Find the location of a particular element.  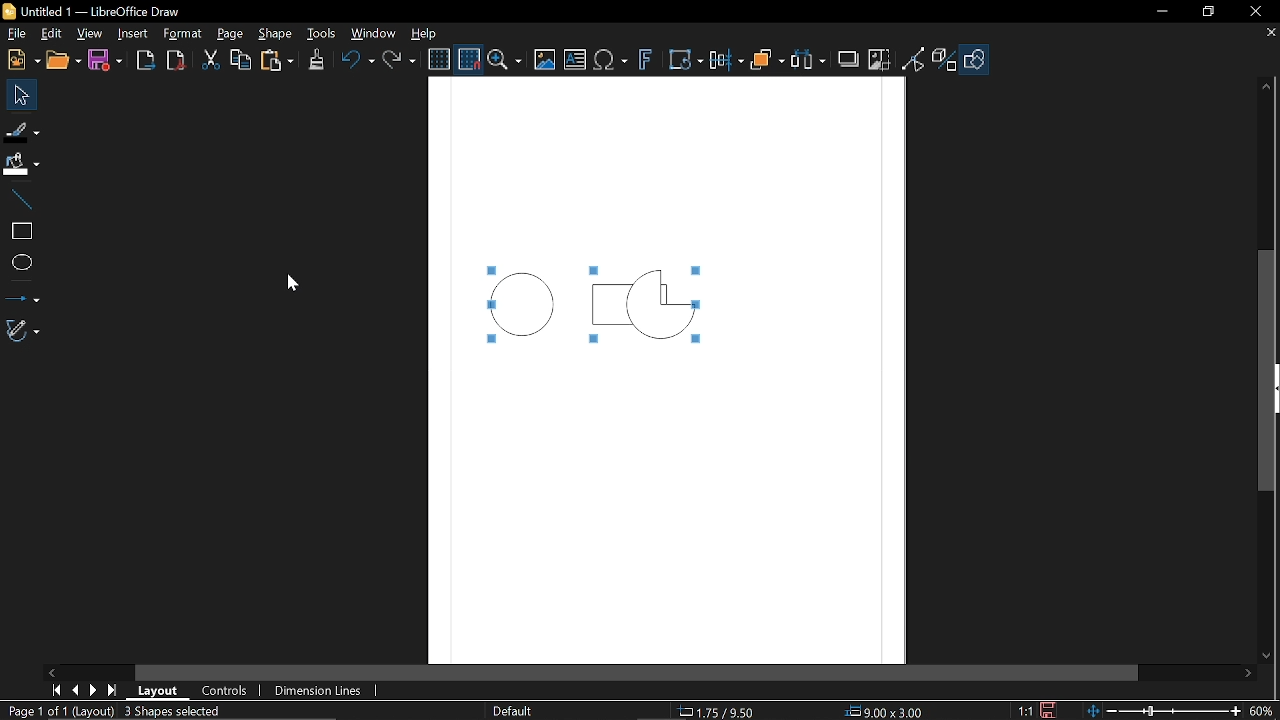

Layout is located at coordinates (156, 691).